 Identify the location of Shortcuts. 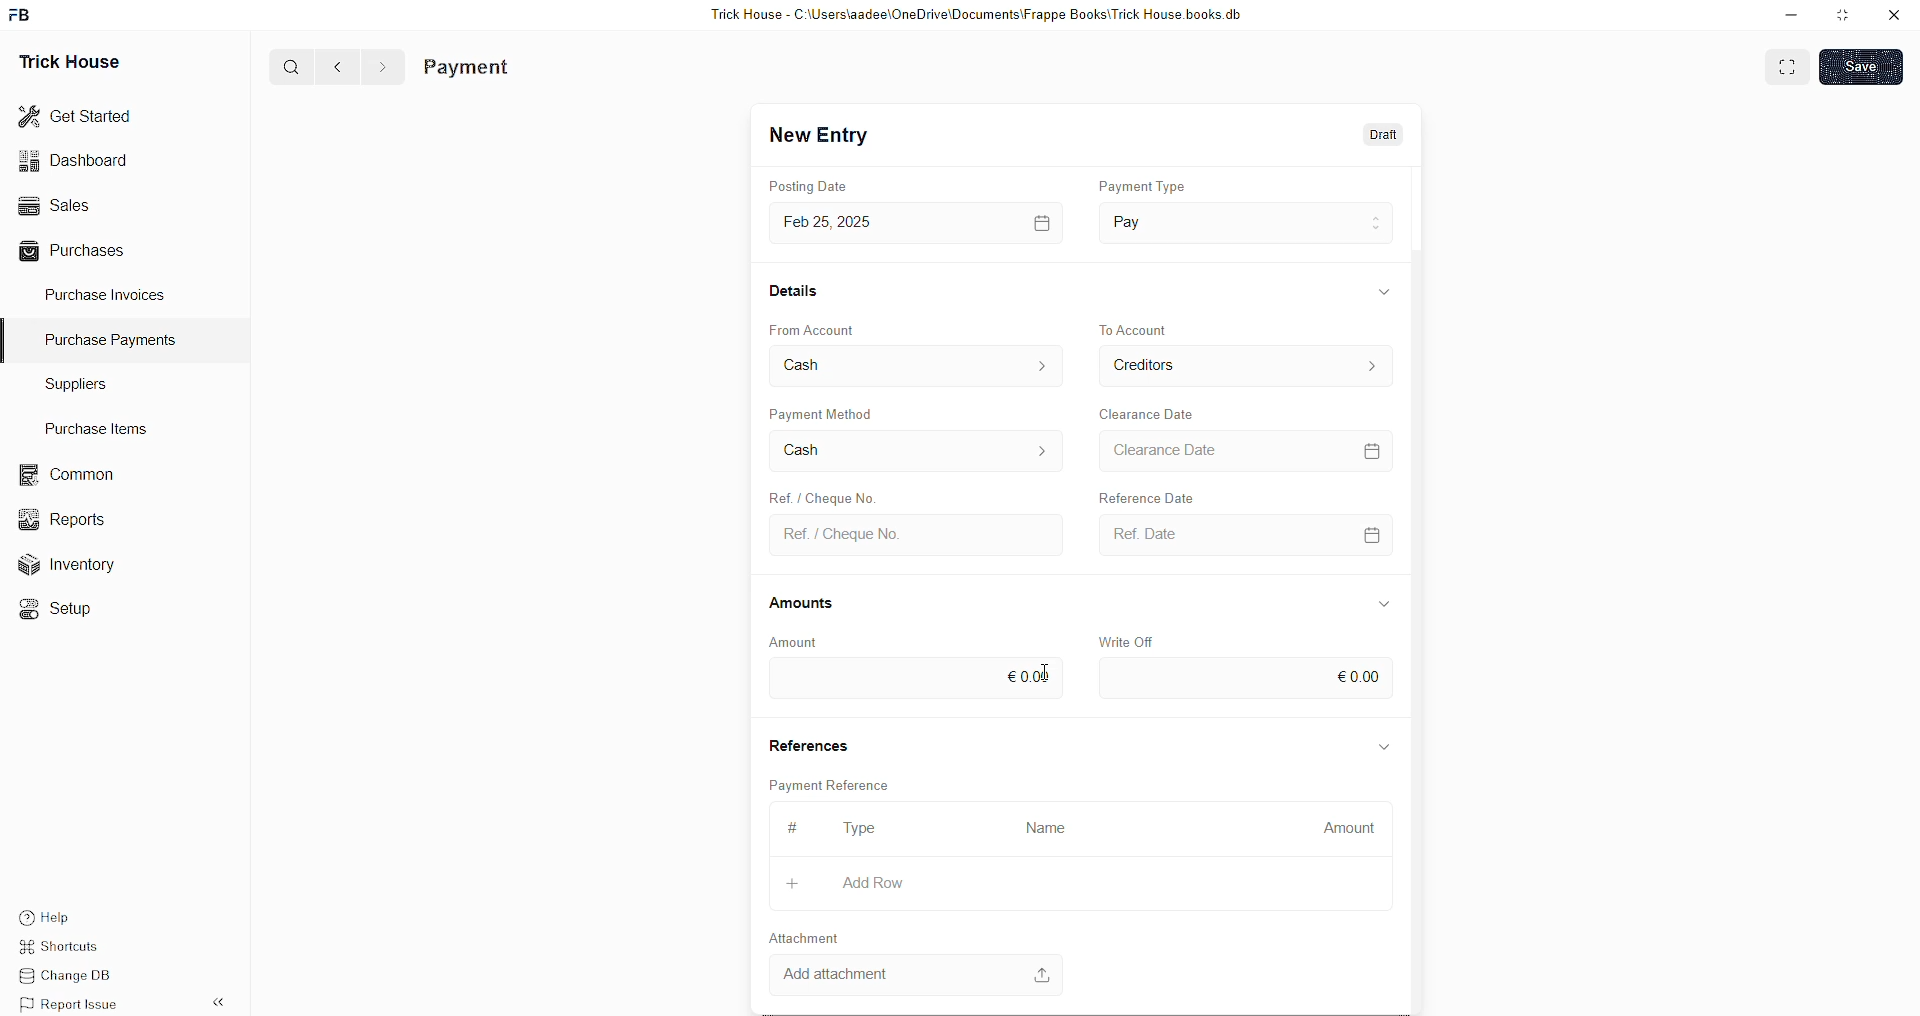
(71, 949).